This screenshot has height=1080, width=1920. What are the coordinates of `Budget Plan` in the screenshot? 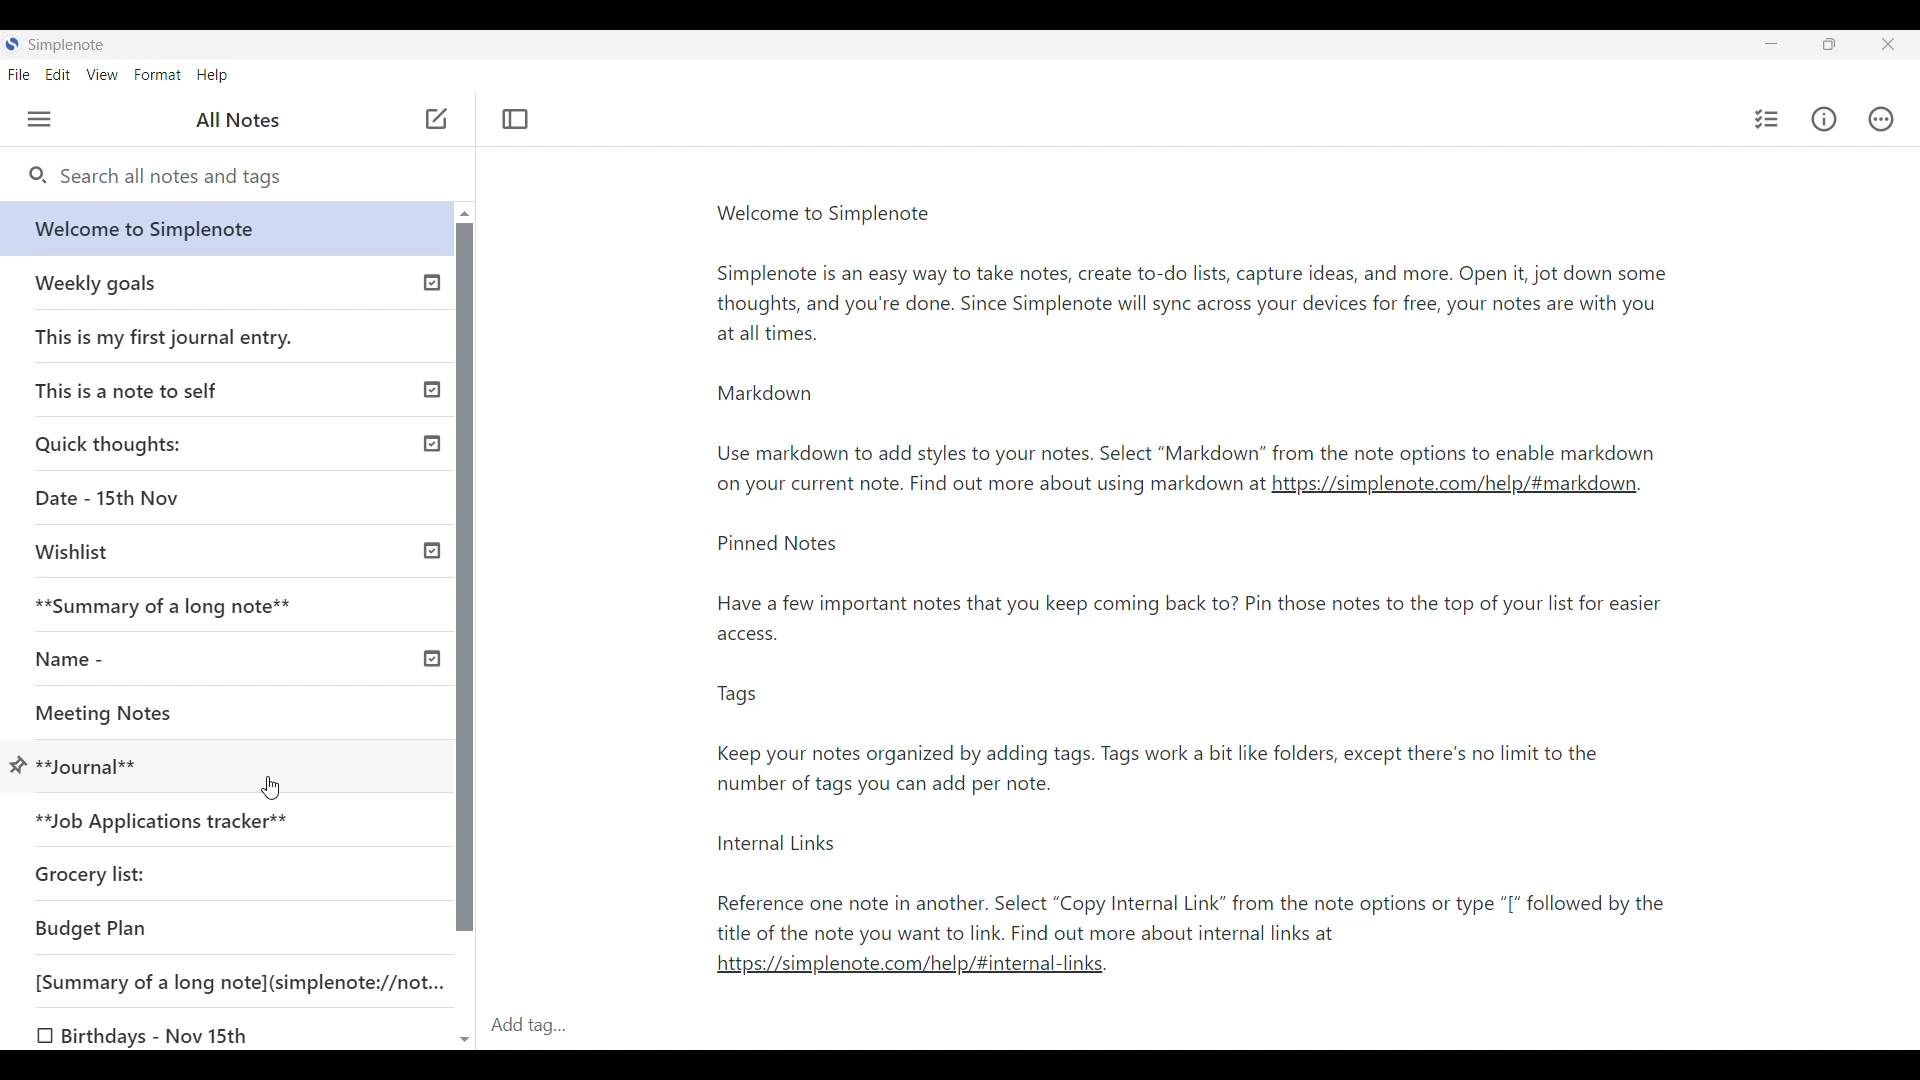 It's located at (92, 928).